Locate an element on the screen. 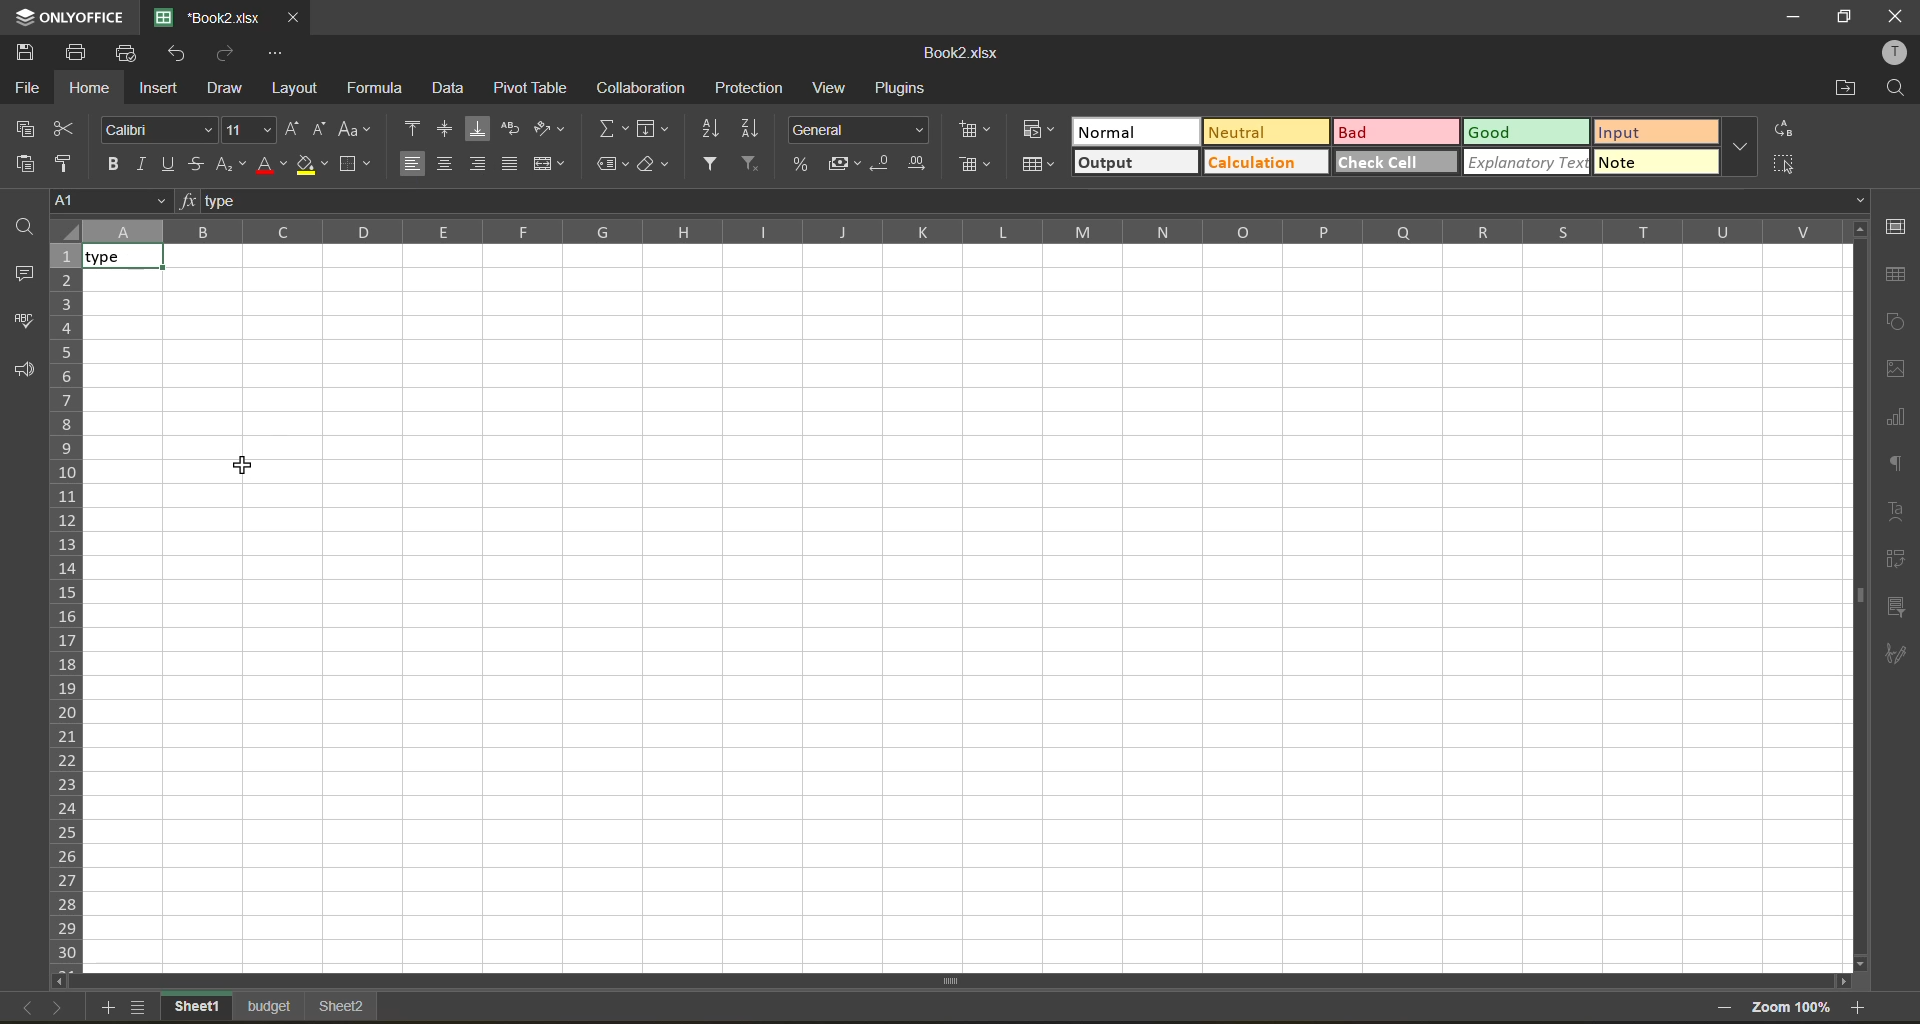  italic is located at coordinates (145, 162).